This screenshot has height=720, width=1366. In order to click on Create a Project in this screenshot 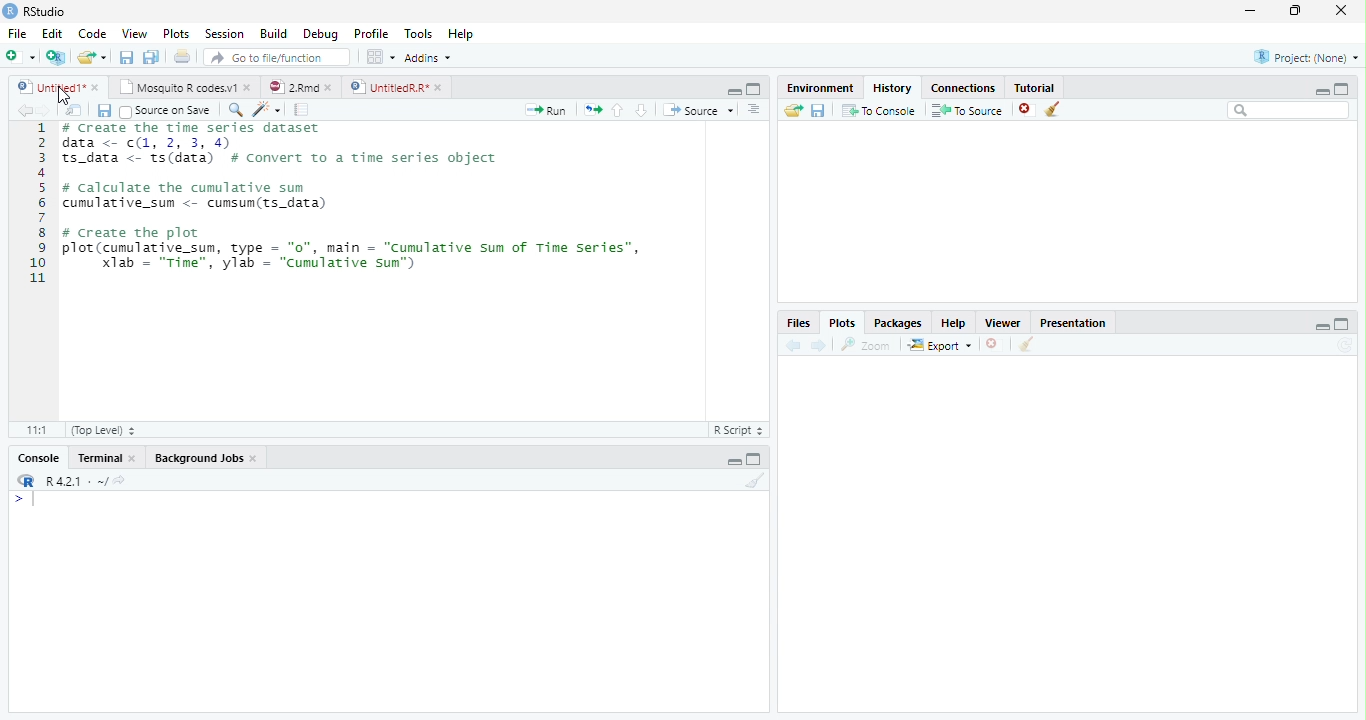, I will do `click(56, 58)`.